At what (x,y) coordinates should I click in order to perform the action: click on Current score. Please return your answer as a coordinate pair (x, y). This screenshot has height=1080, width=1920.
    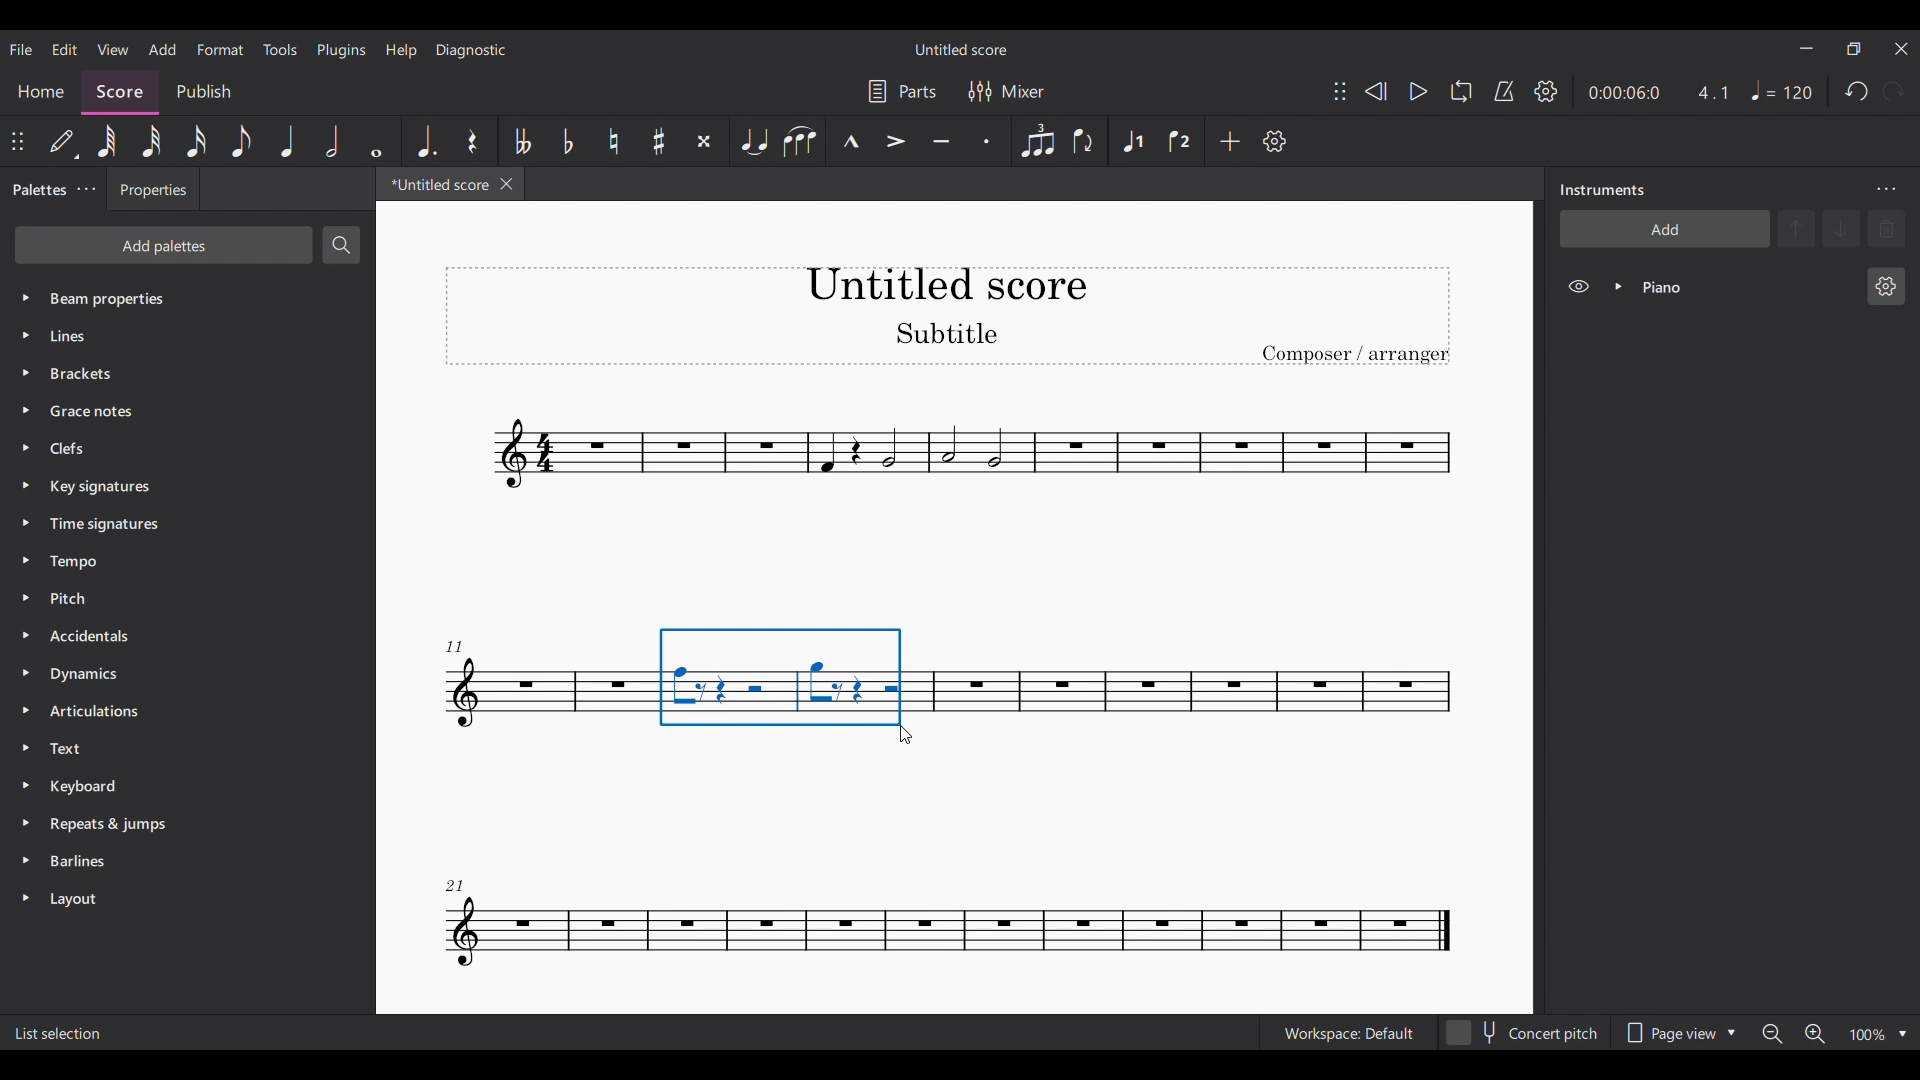
    Looking at the image, I should click on (434, 188).